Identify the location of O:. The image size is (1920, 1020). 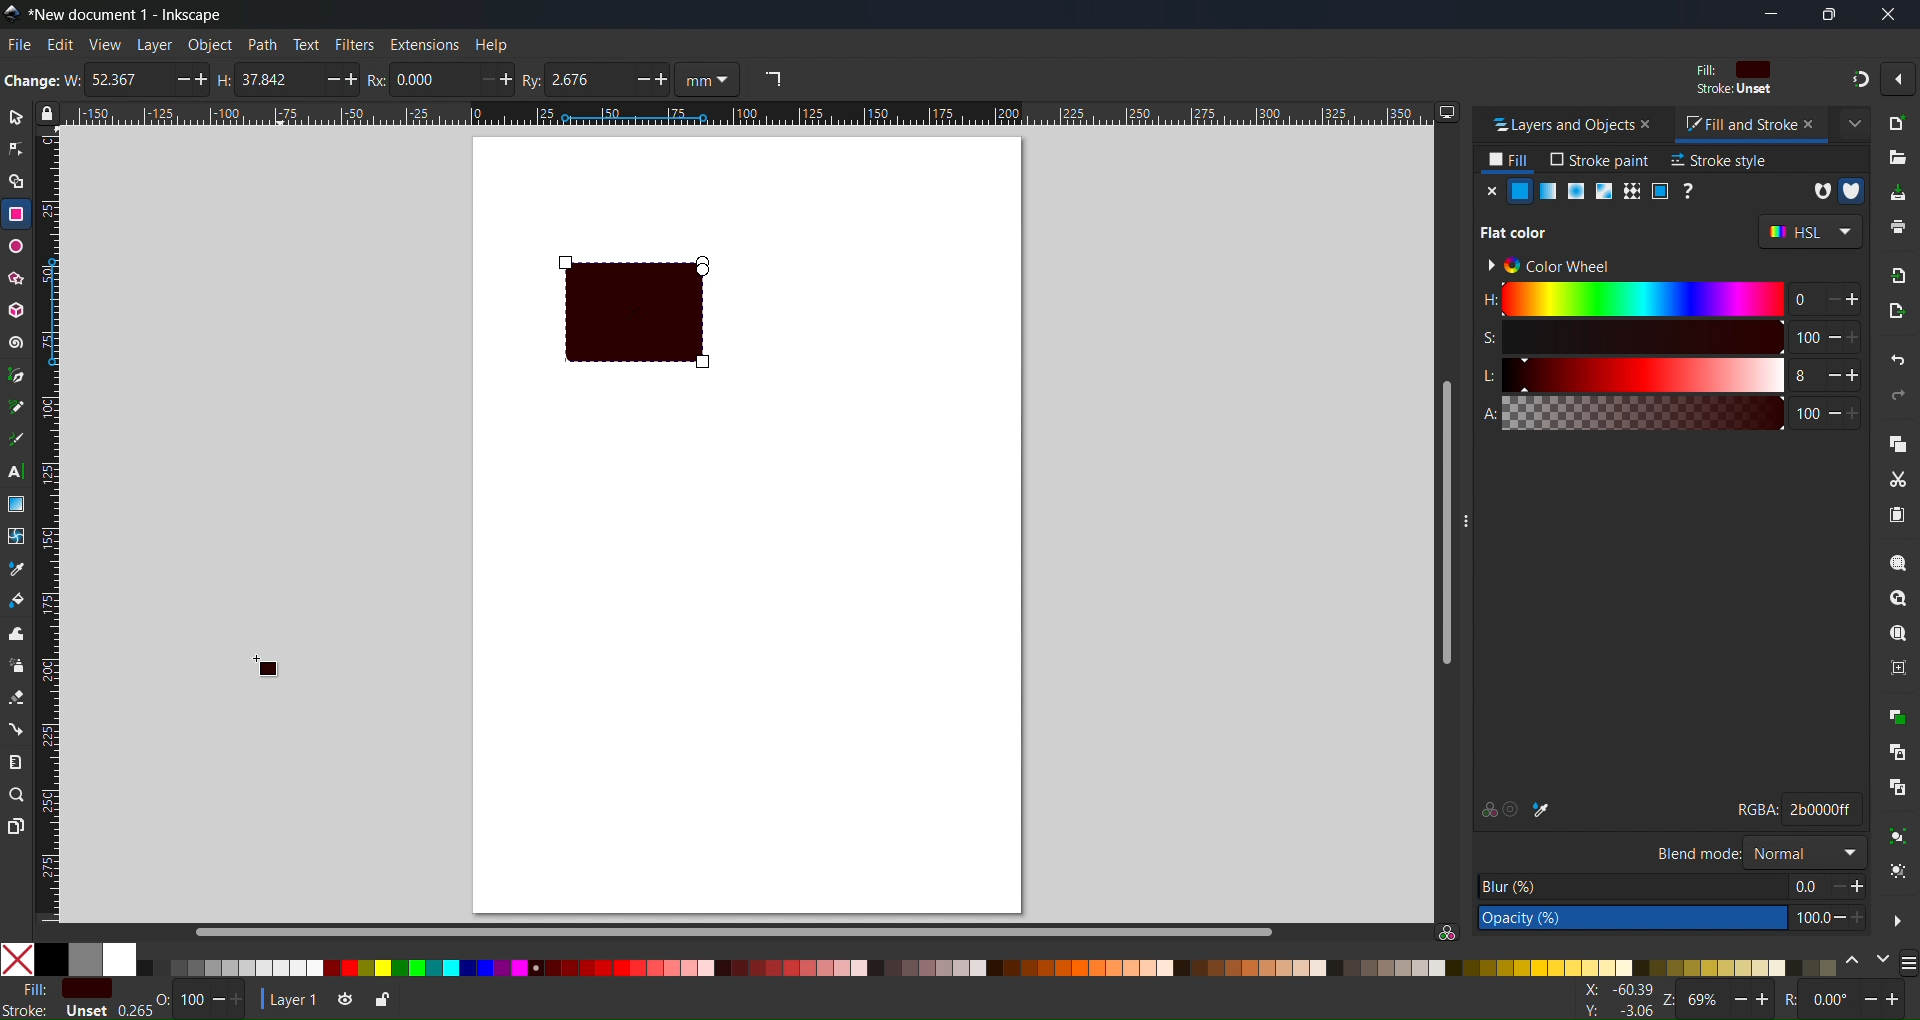
(165, 1000).